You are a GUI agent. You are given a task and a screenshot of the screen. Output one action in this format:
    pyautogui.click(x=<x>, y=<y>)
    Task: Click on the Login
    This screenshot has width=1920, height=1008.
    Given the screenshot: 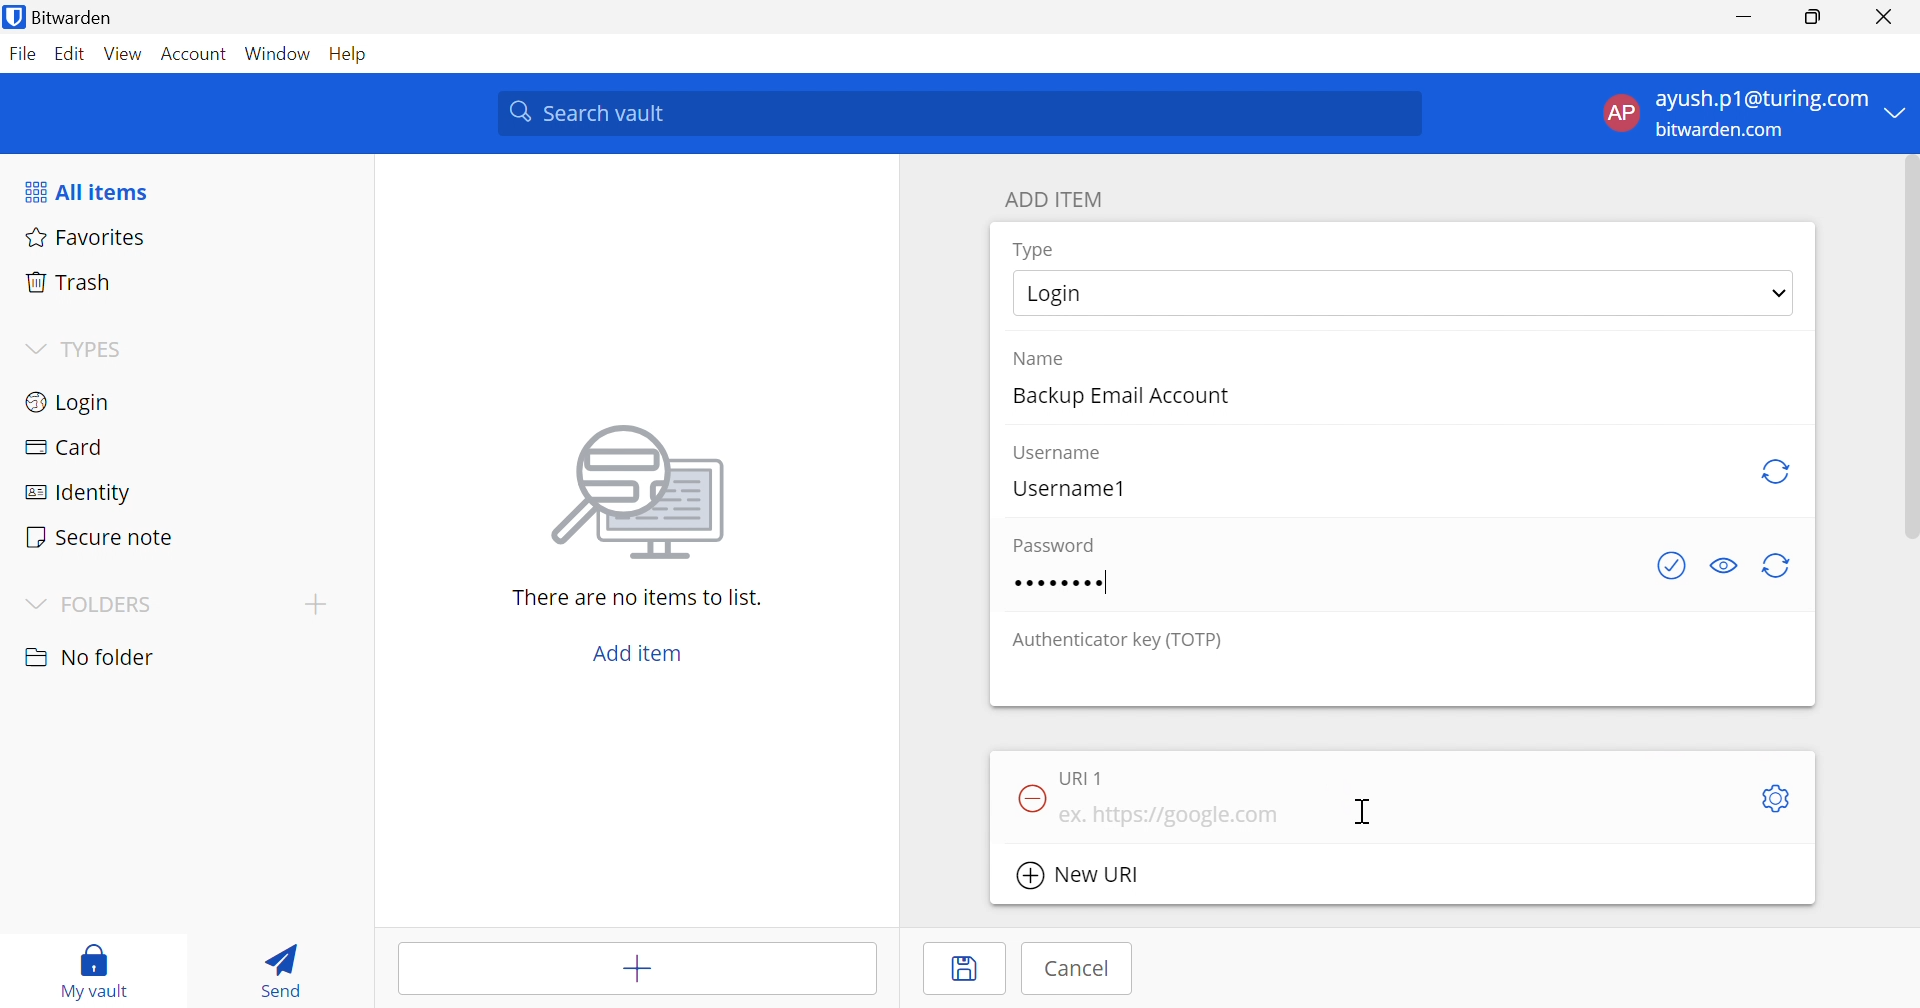 What is the action you would take?
    pyautogui.click(x=71, y=402)
    